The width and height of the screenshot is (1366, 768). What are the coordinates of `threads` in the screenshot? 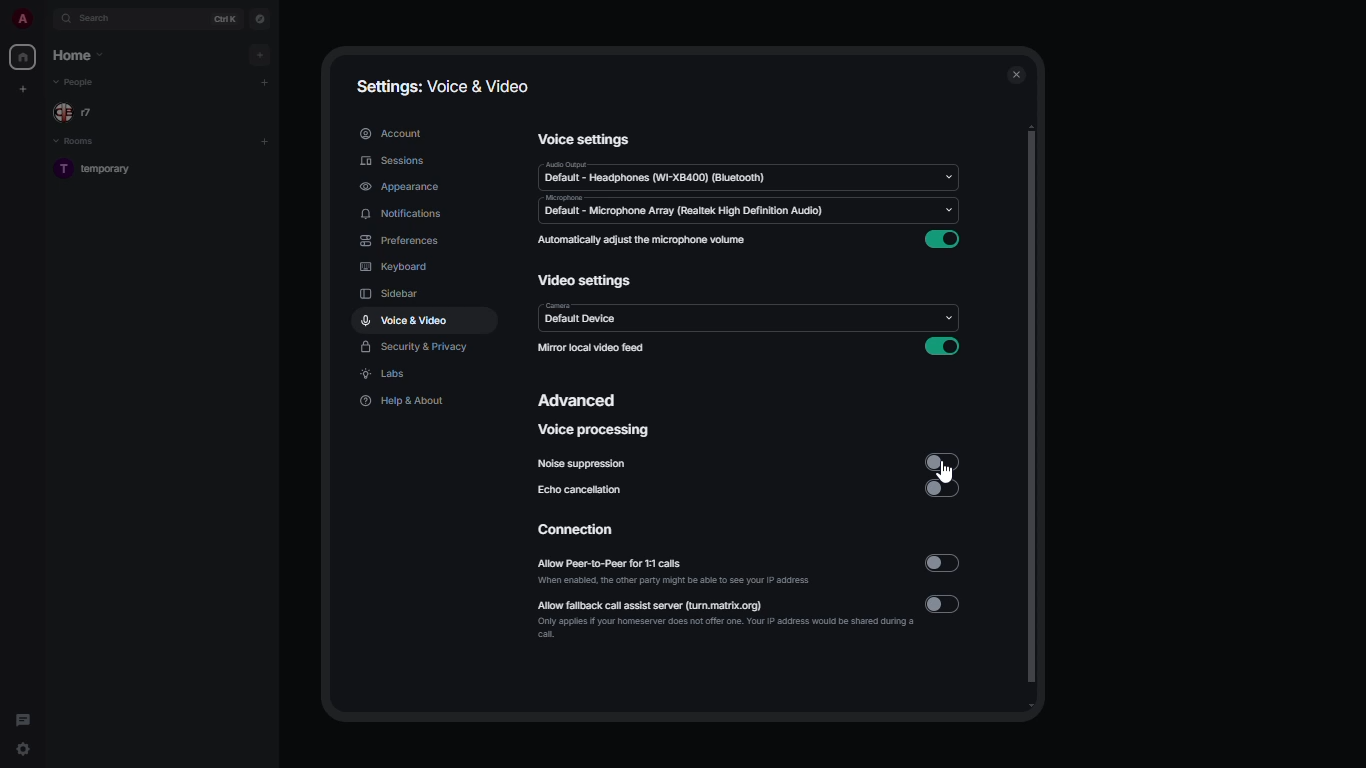 It's located at (23, 716).